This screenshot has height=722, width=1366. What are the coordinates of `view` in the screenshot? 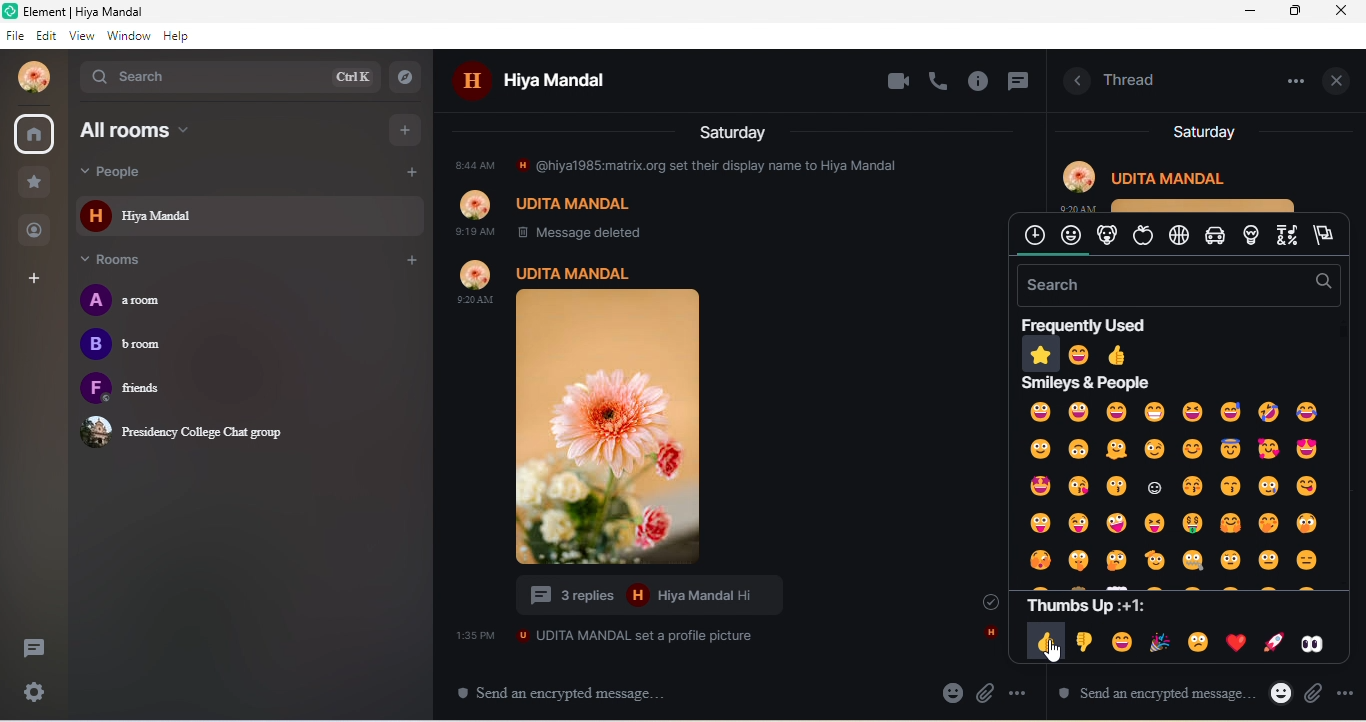 It's located at (85, 36).